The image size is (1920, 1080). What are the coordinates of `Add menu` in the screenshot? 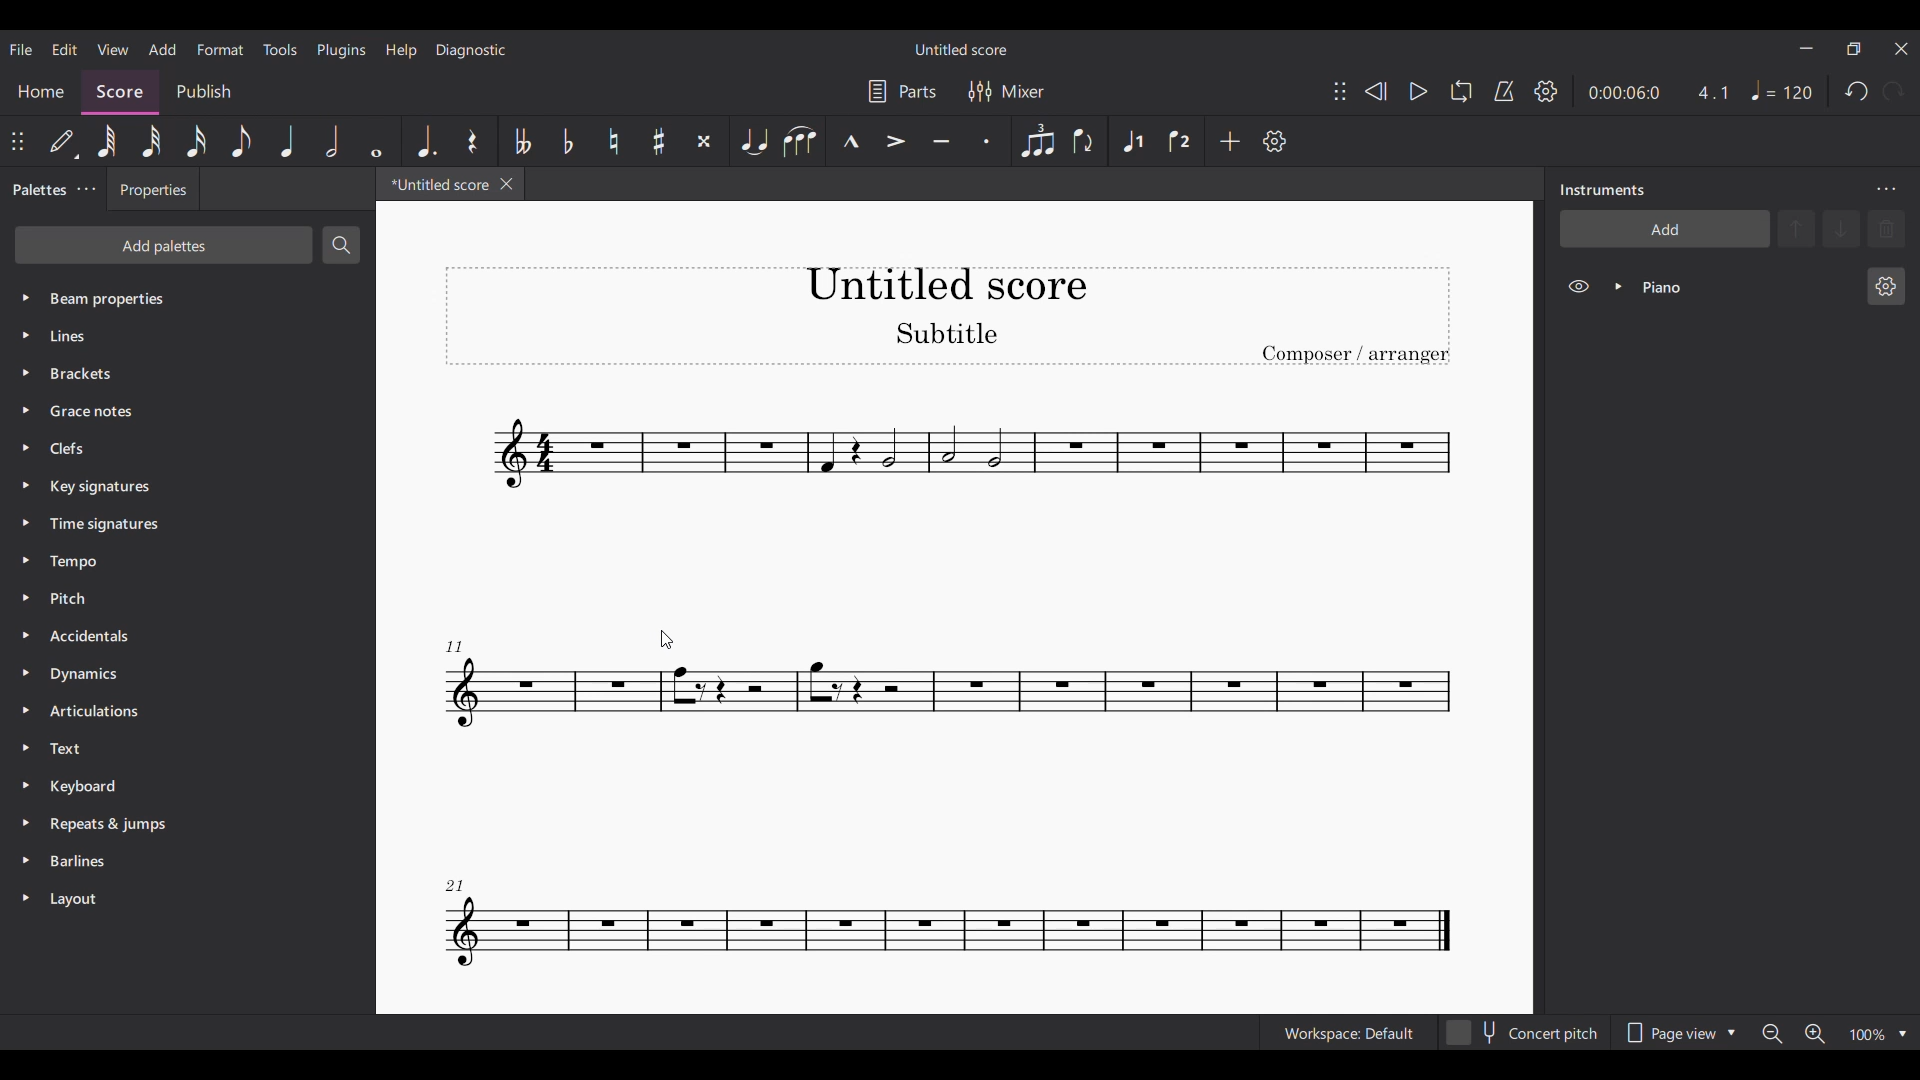 It's located at (163, 49).